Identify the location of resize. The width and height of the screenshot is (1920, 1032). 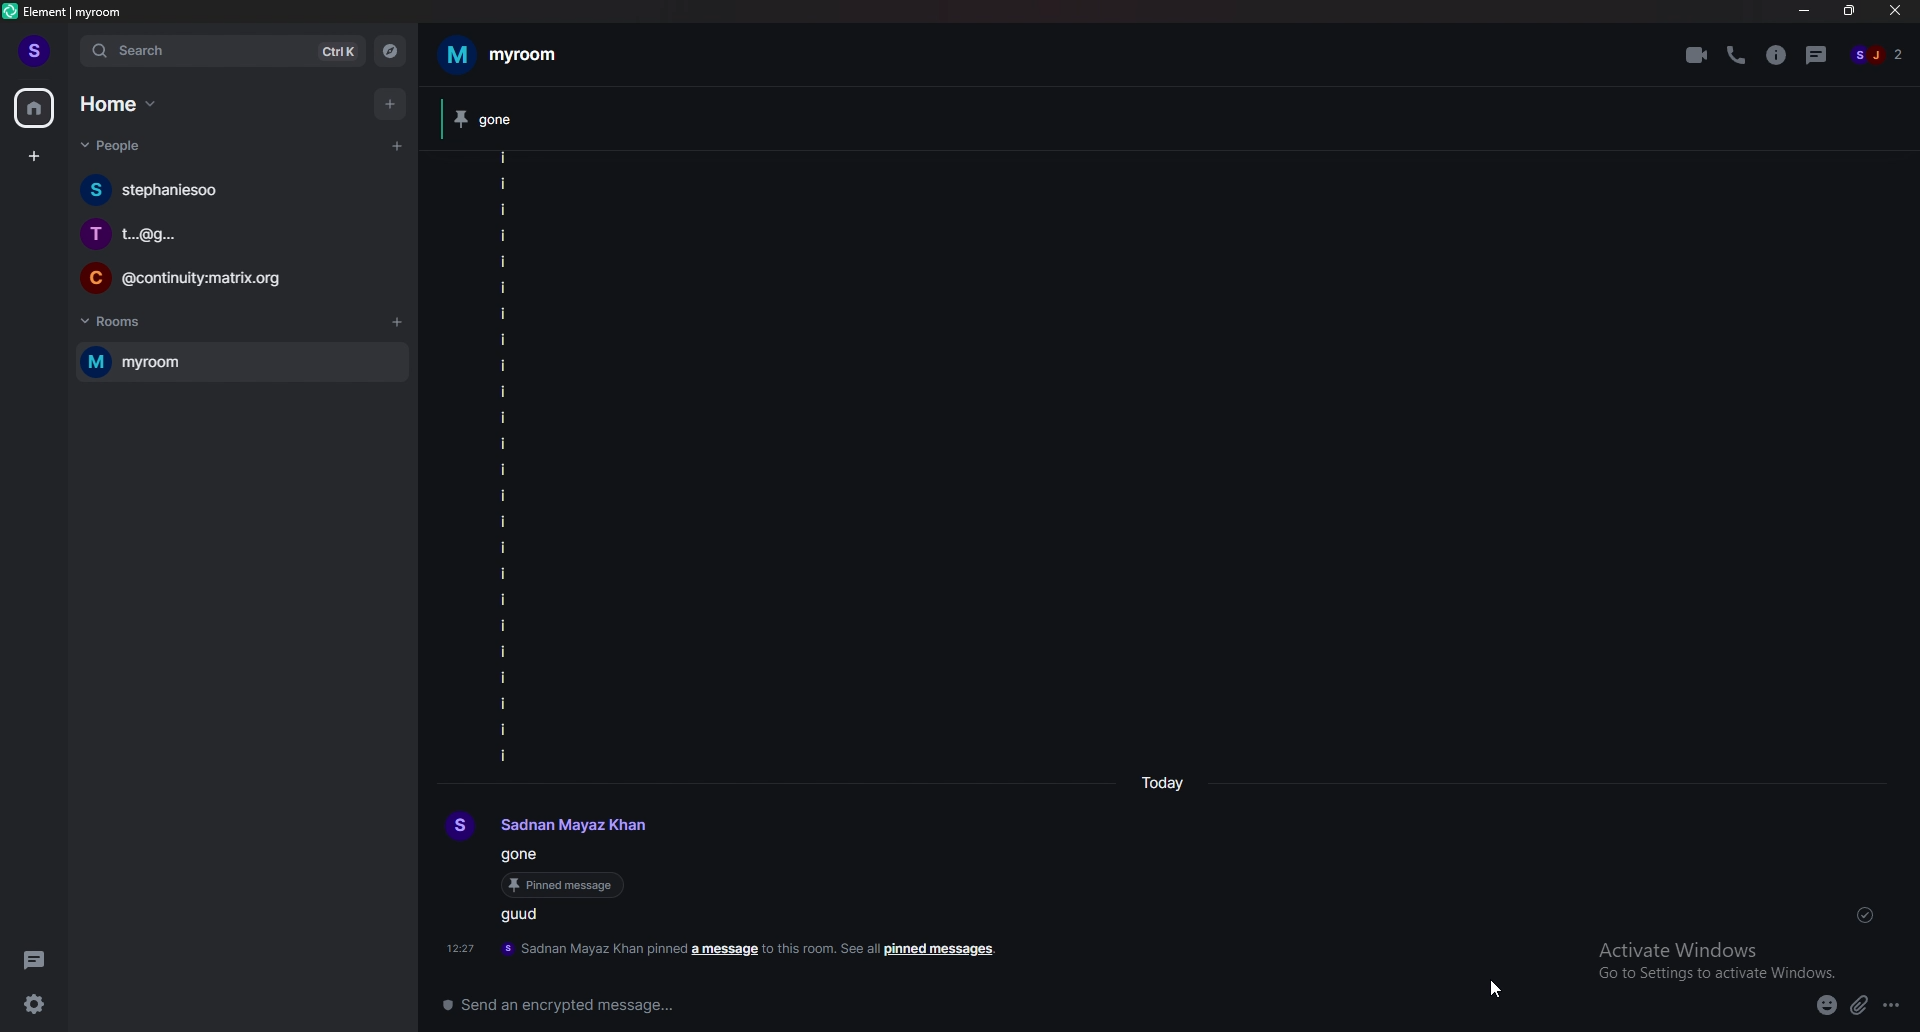
(1851, 12).